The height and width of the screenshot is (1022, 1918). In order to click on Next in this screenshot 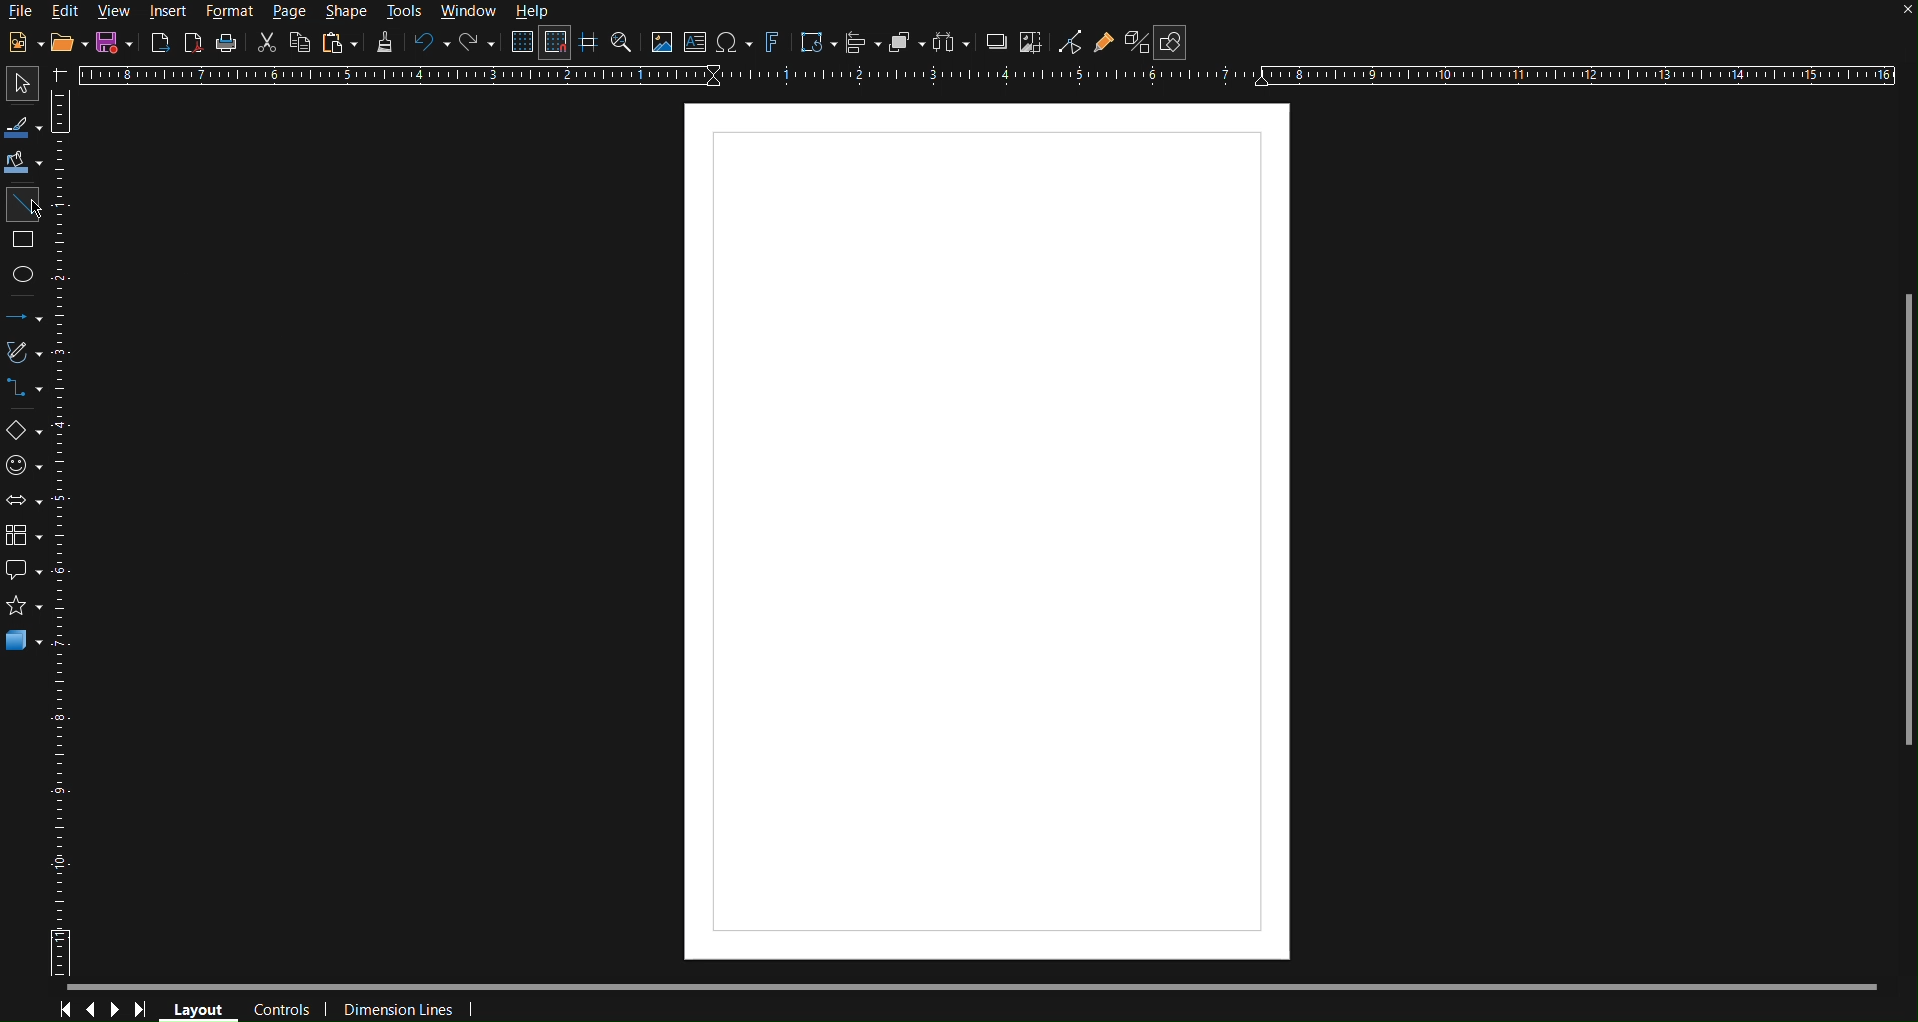, I will do `click(115, 1008)`.